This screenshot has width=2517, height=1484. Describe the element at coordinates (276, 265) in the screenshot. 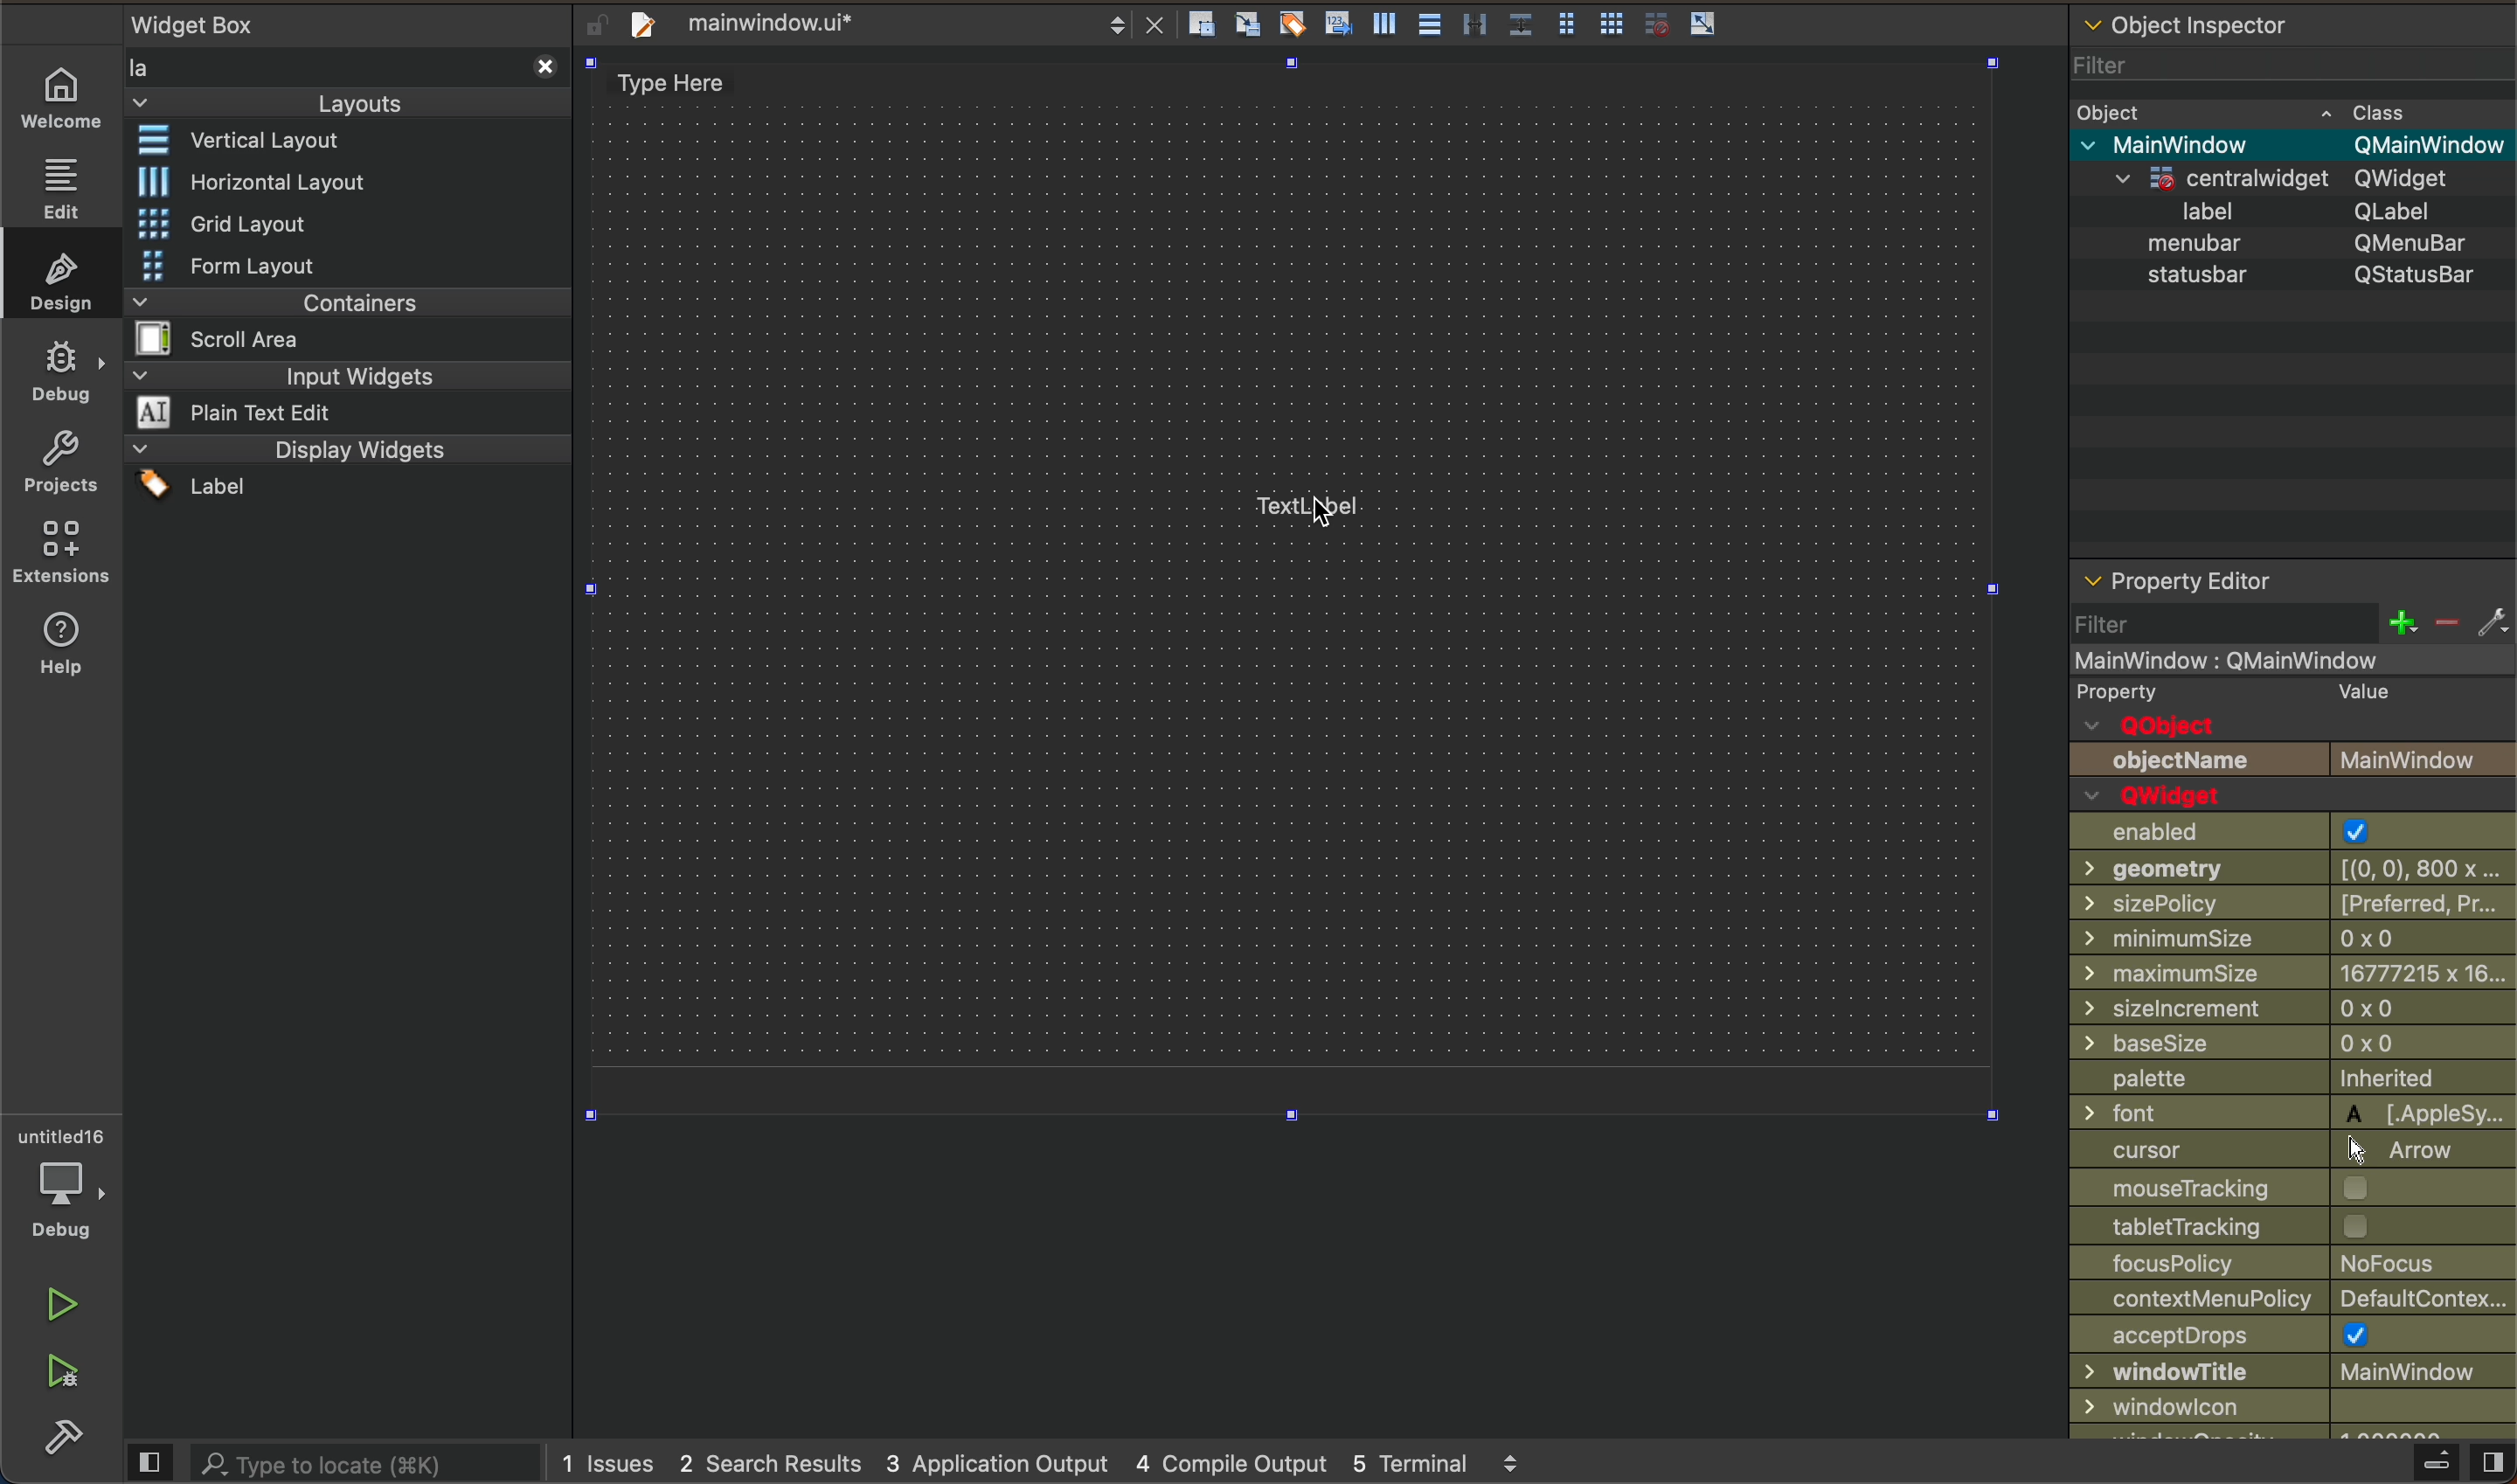

I see `form layout` at that location.